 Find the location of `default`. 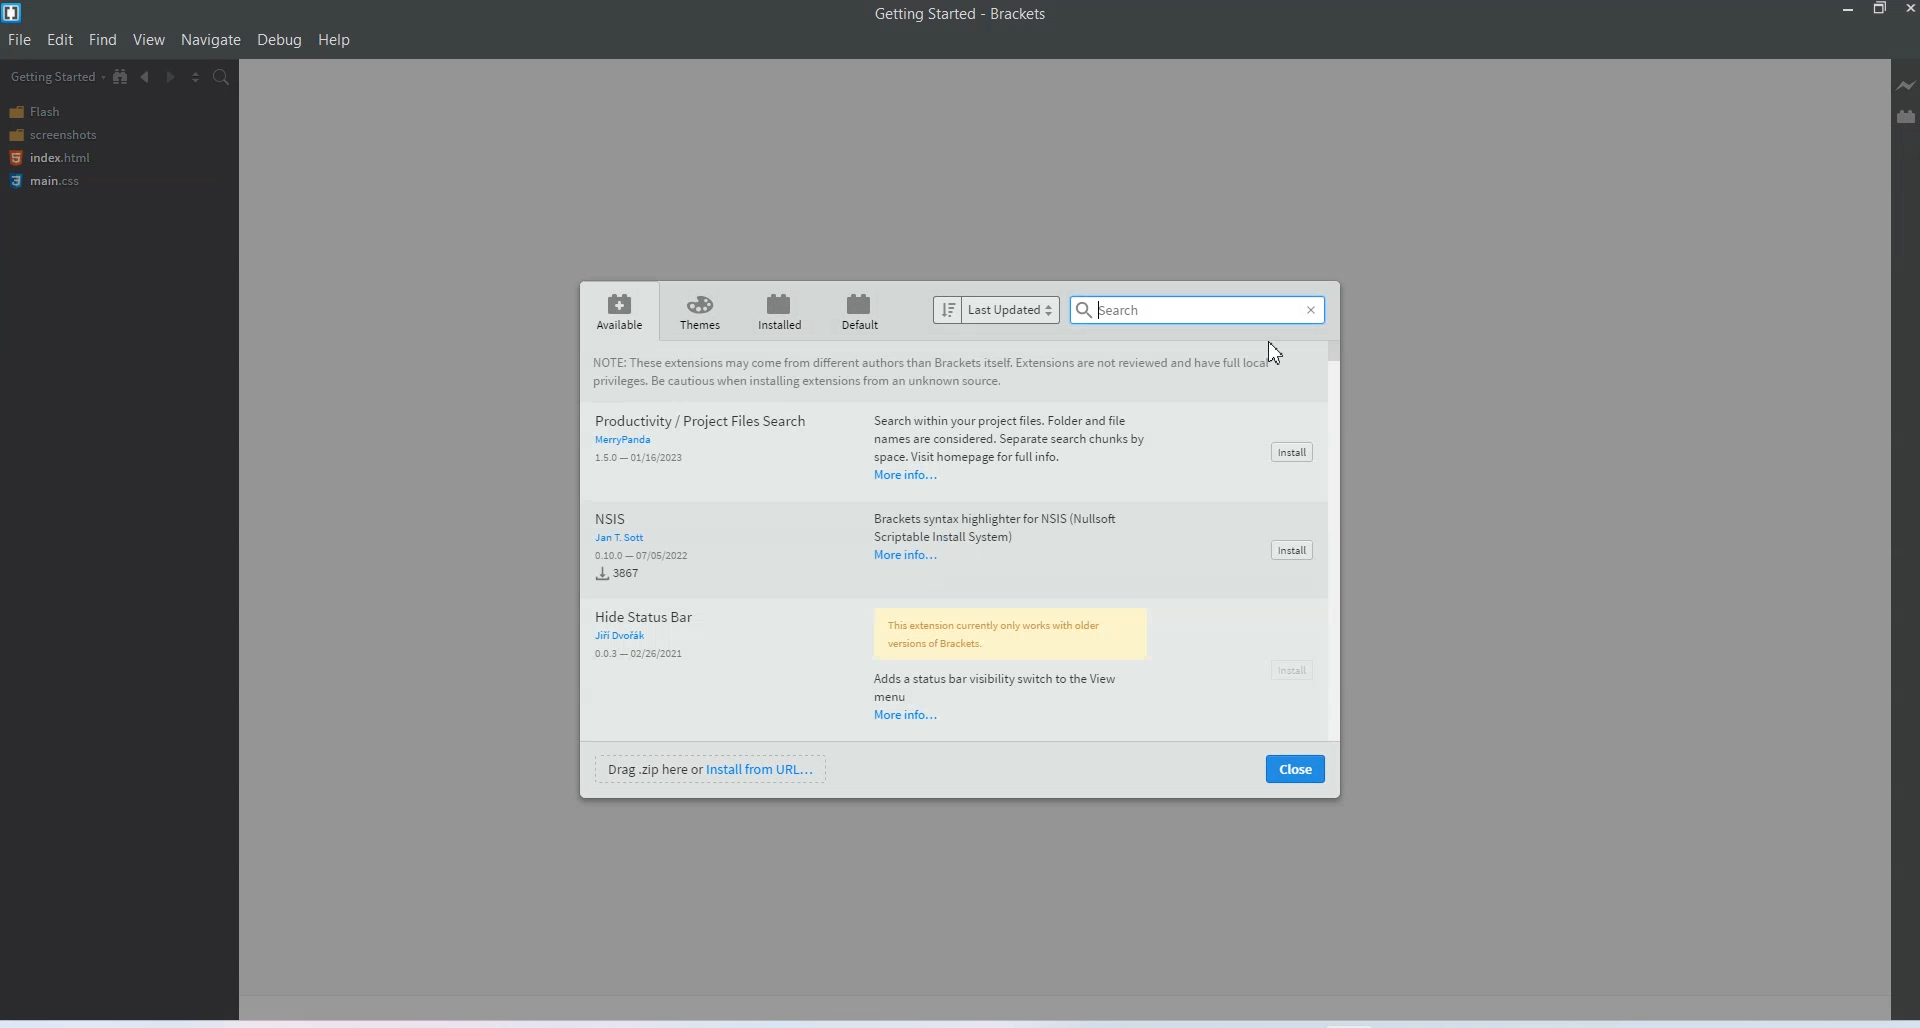

default is located at coordinates (863, 310).